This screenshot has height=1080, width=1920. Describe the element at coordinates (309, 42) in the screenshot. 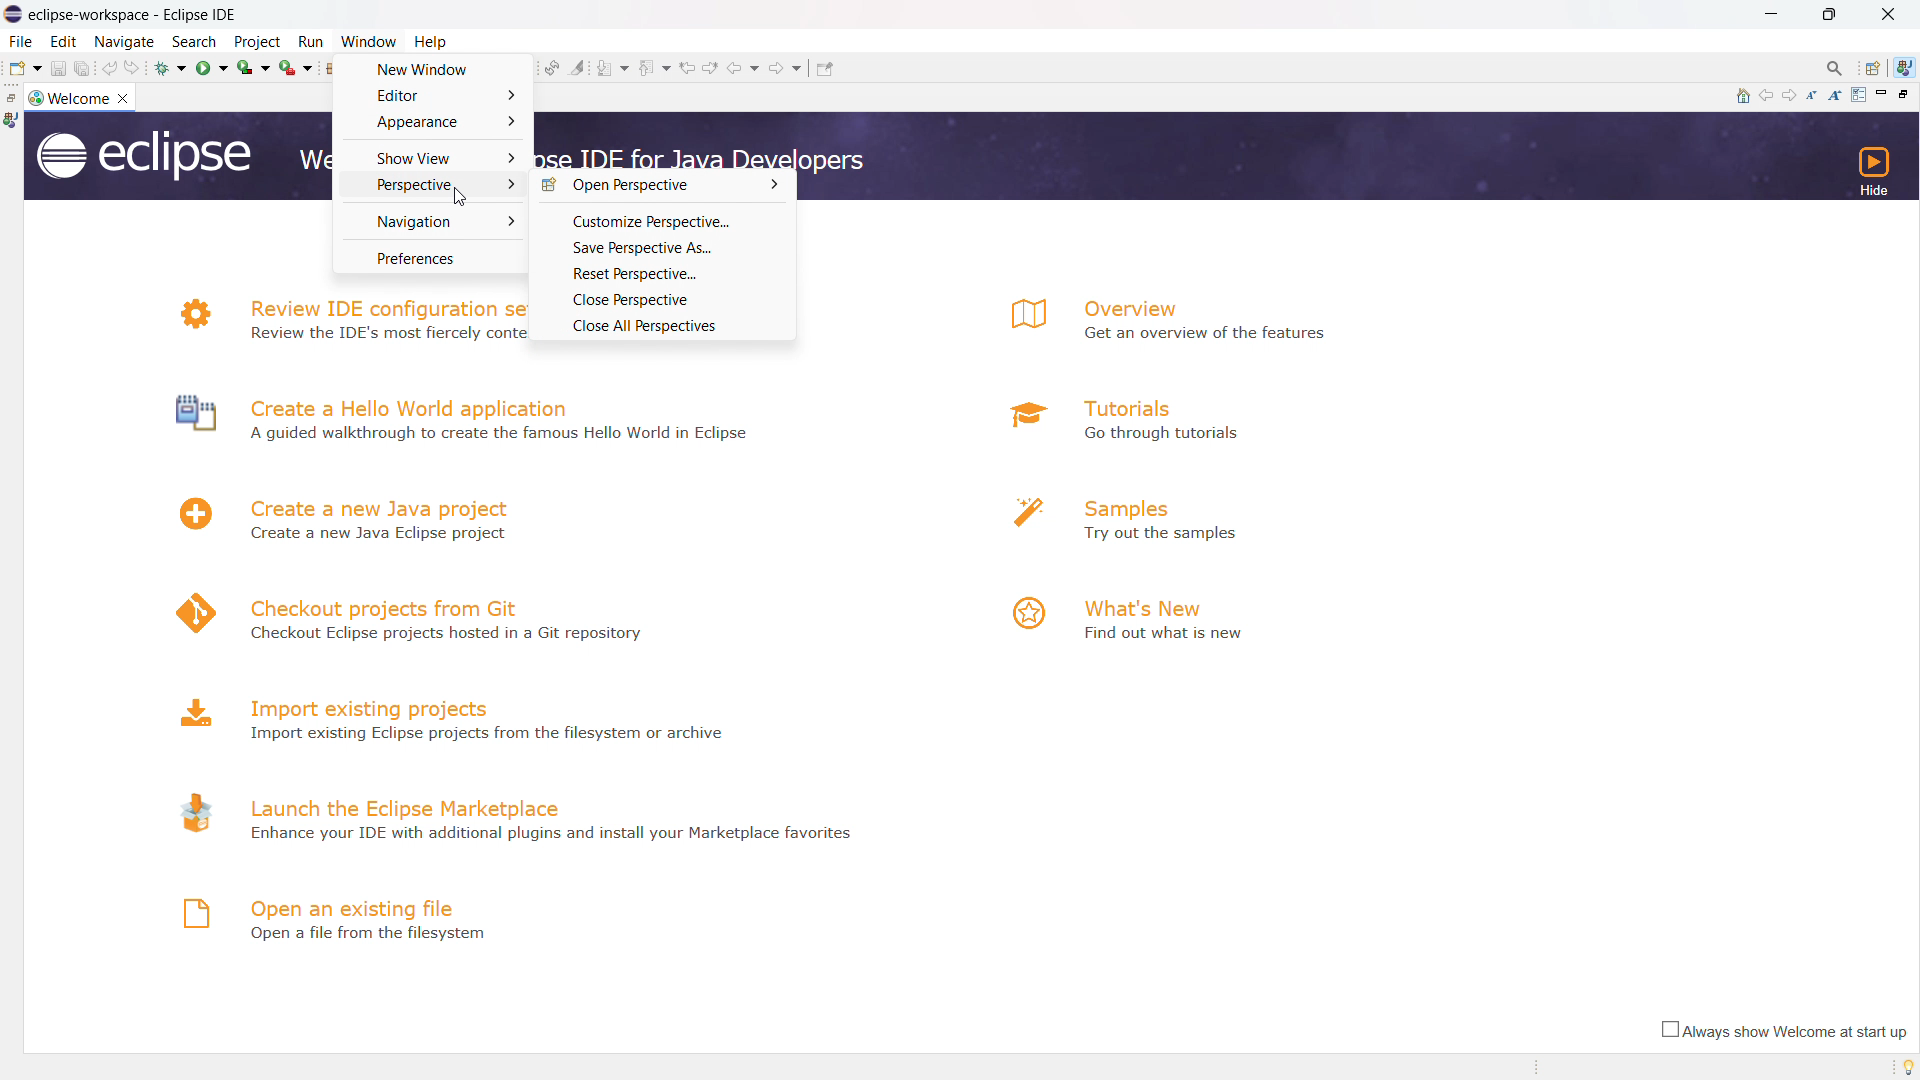

I see `run` at that location.